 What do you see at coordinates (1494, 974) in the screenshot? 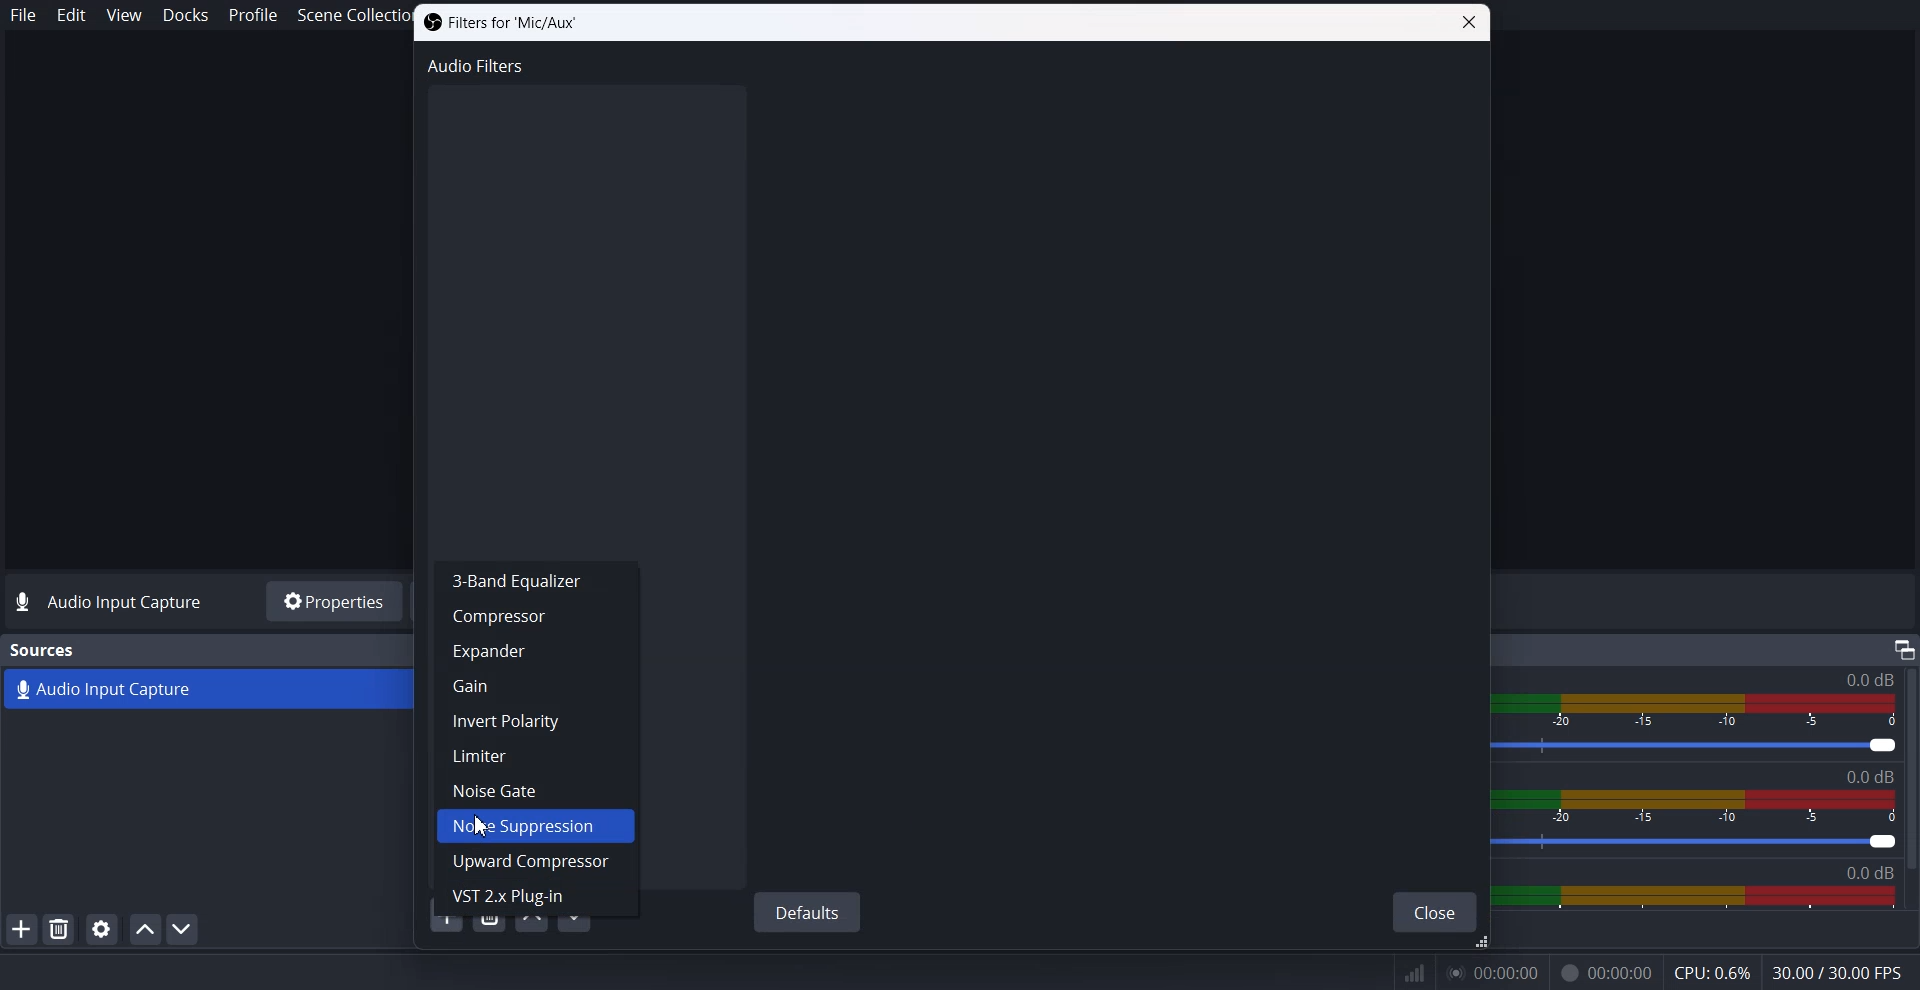
I see `0.00` at bounding box center [1494, 974].